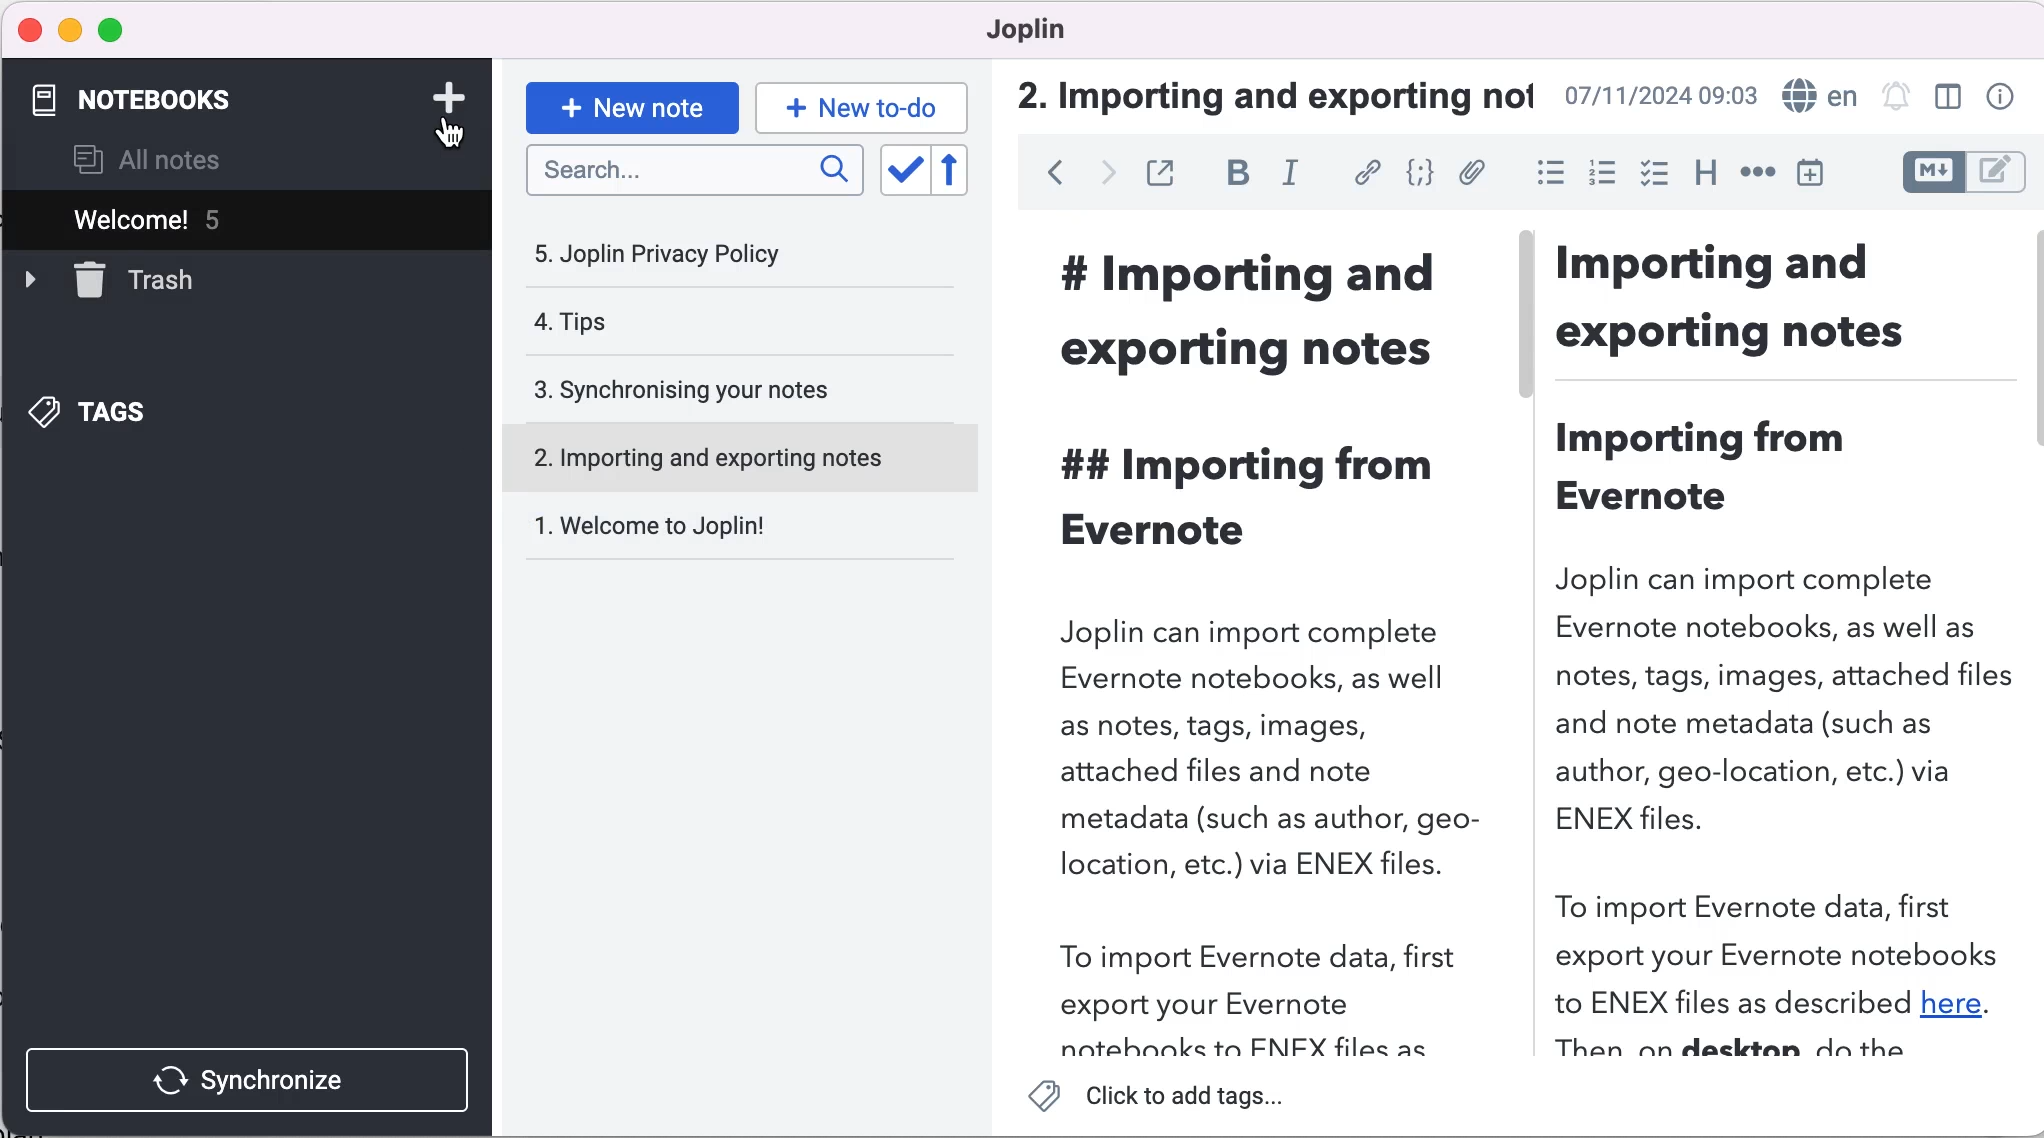  Describe the element at coordinates (1754, 174) in the screenshot. I see `horizontal rules` at that location.